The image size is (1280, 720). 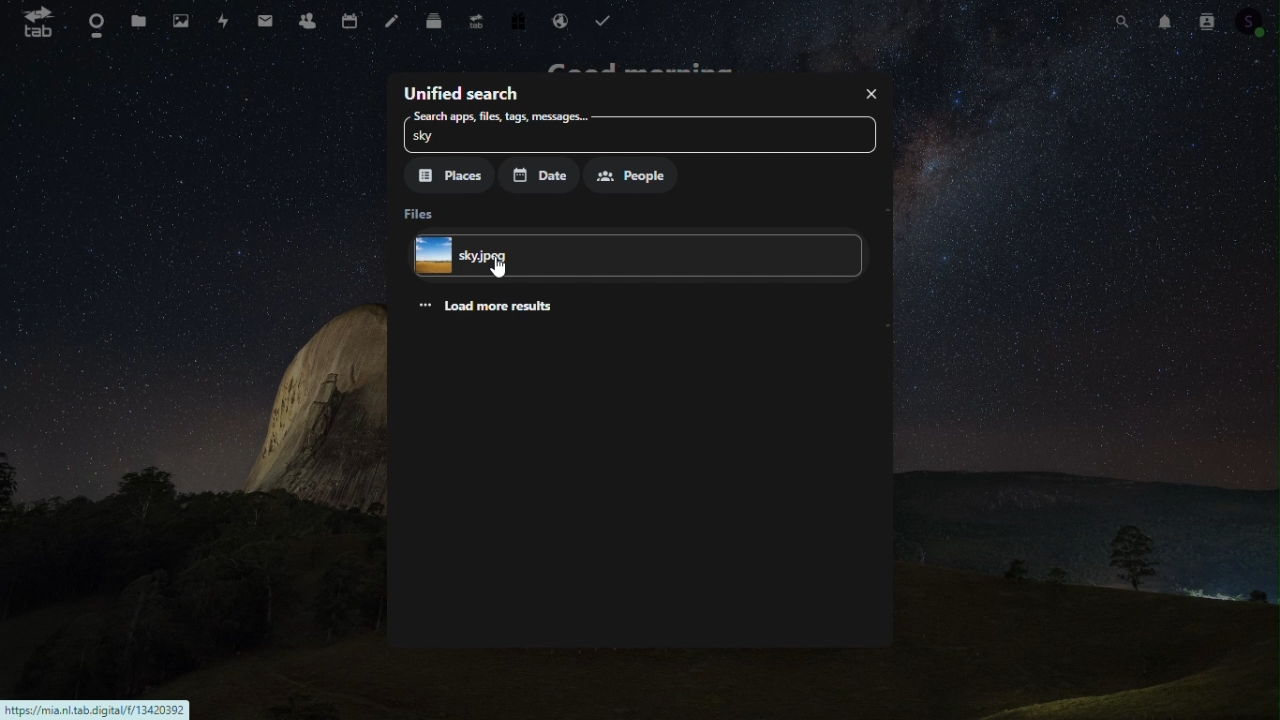 What do you see at coordinates (1204, 20) in the screenshot?
I see `Contacts` at bounding box center [1204, 20].